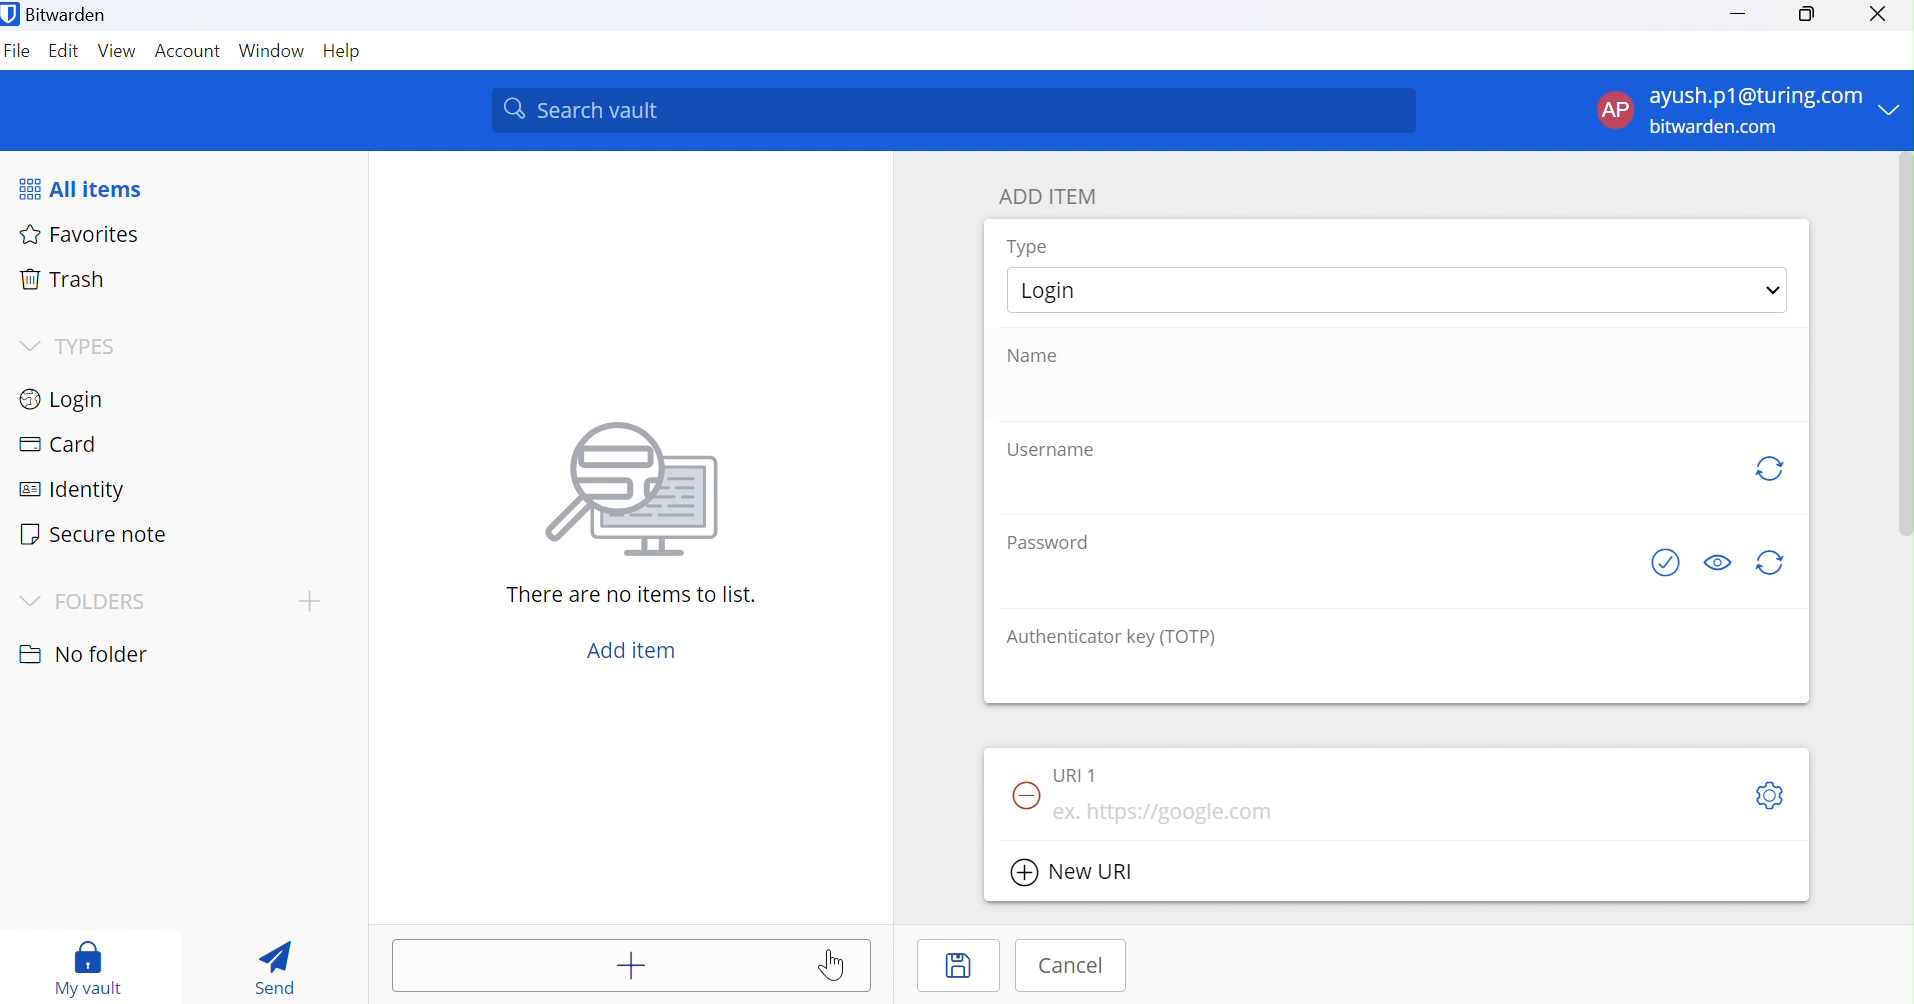 The width and height of the screenshot is (1914, 1004). Describe the element at coordinates (1056, 196) in the screenshot. I see `ADD ITEM` at that location.